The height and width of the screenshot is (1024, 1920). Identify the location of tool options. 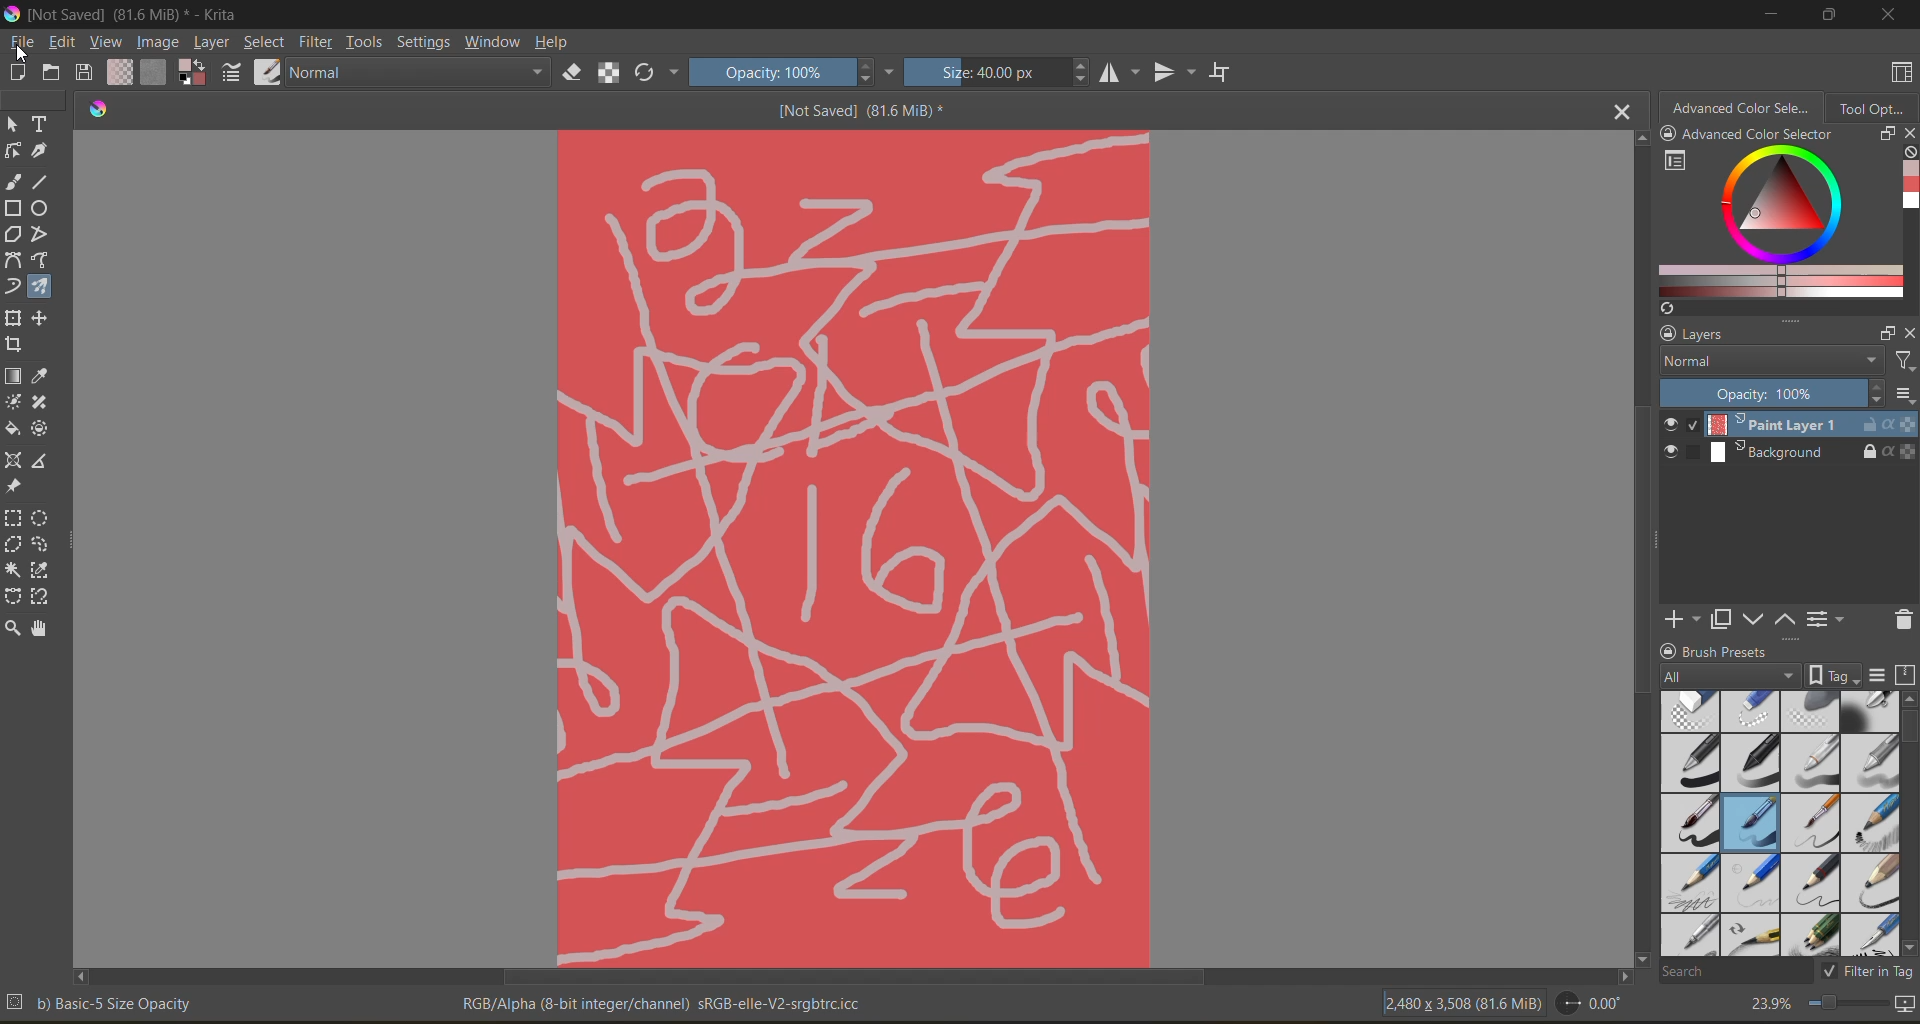
(1873, 107).